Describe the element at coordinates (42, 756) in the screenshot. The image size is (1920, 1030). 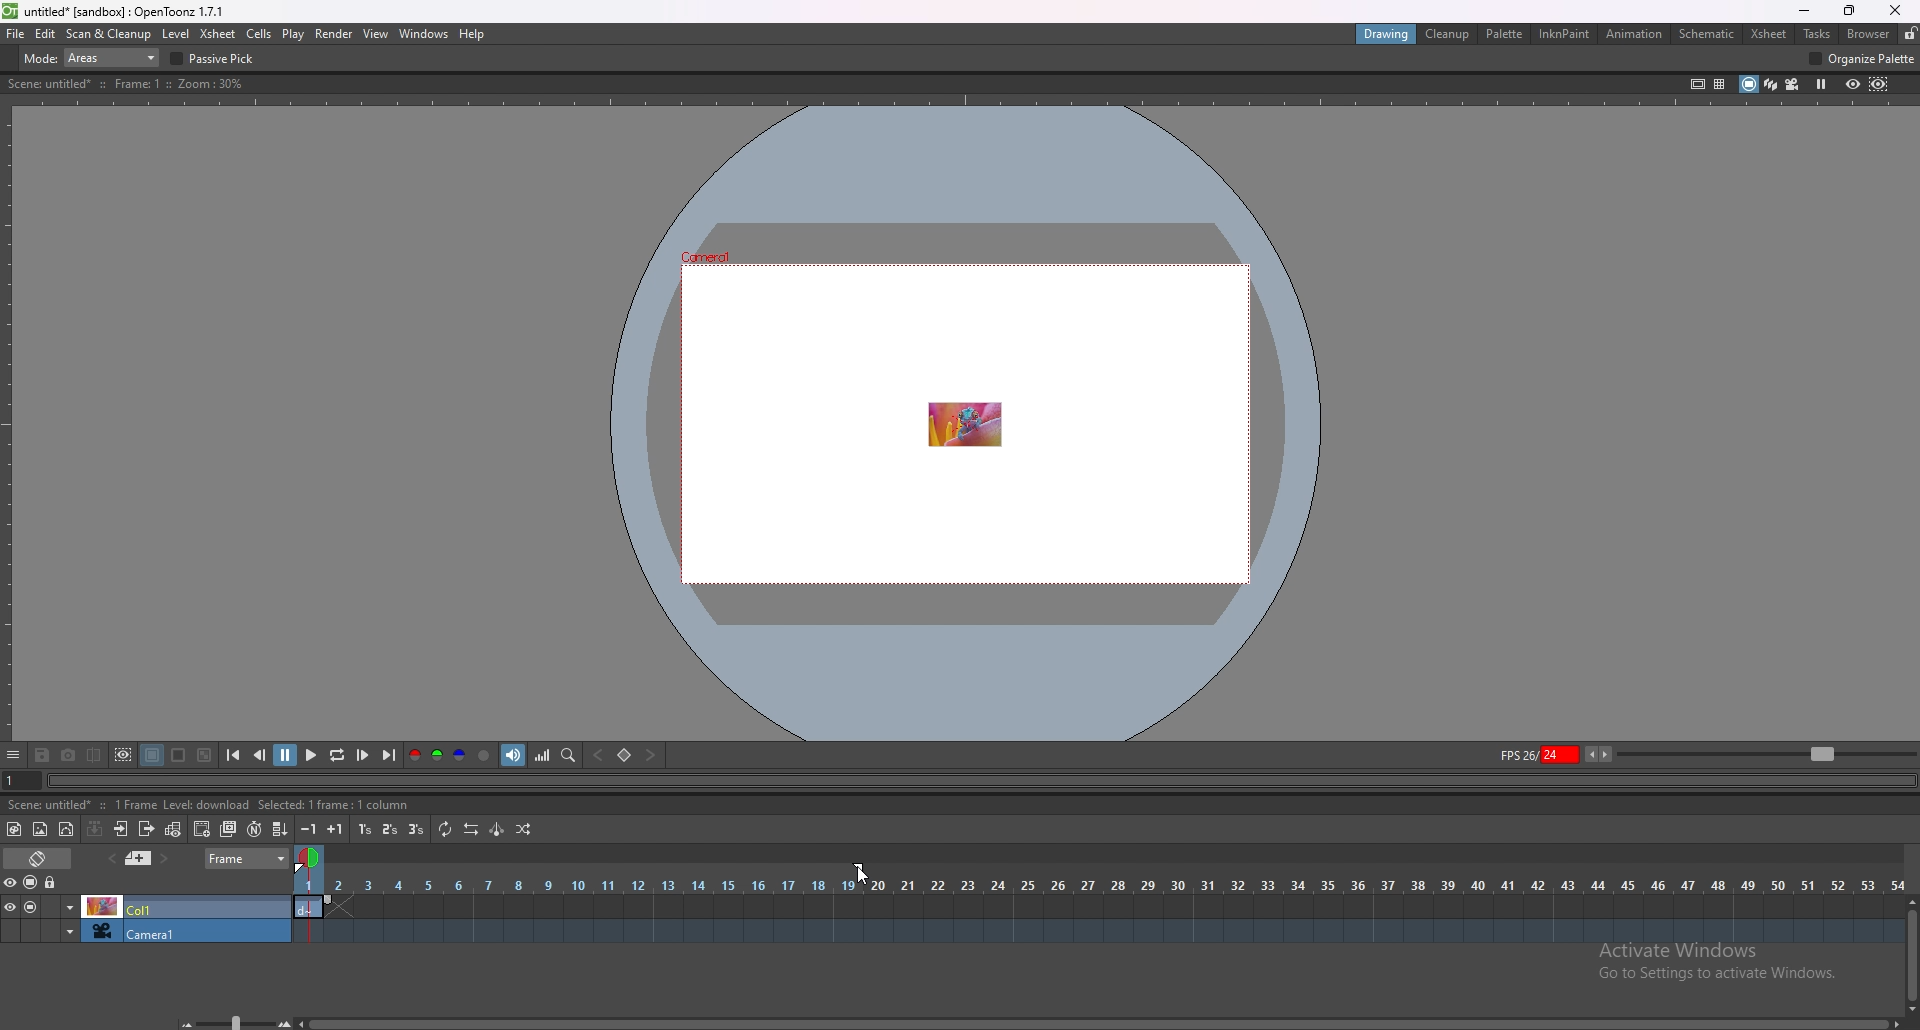
I see `save` at that location.